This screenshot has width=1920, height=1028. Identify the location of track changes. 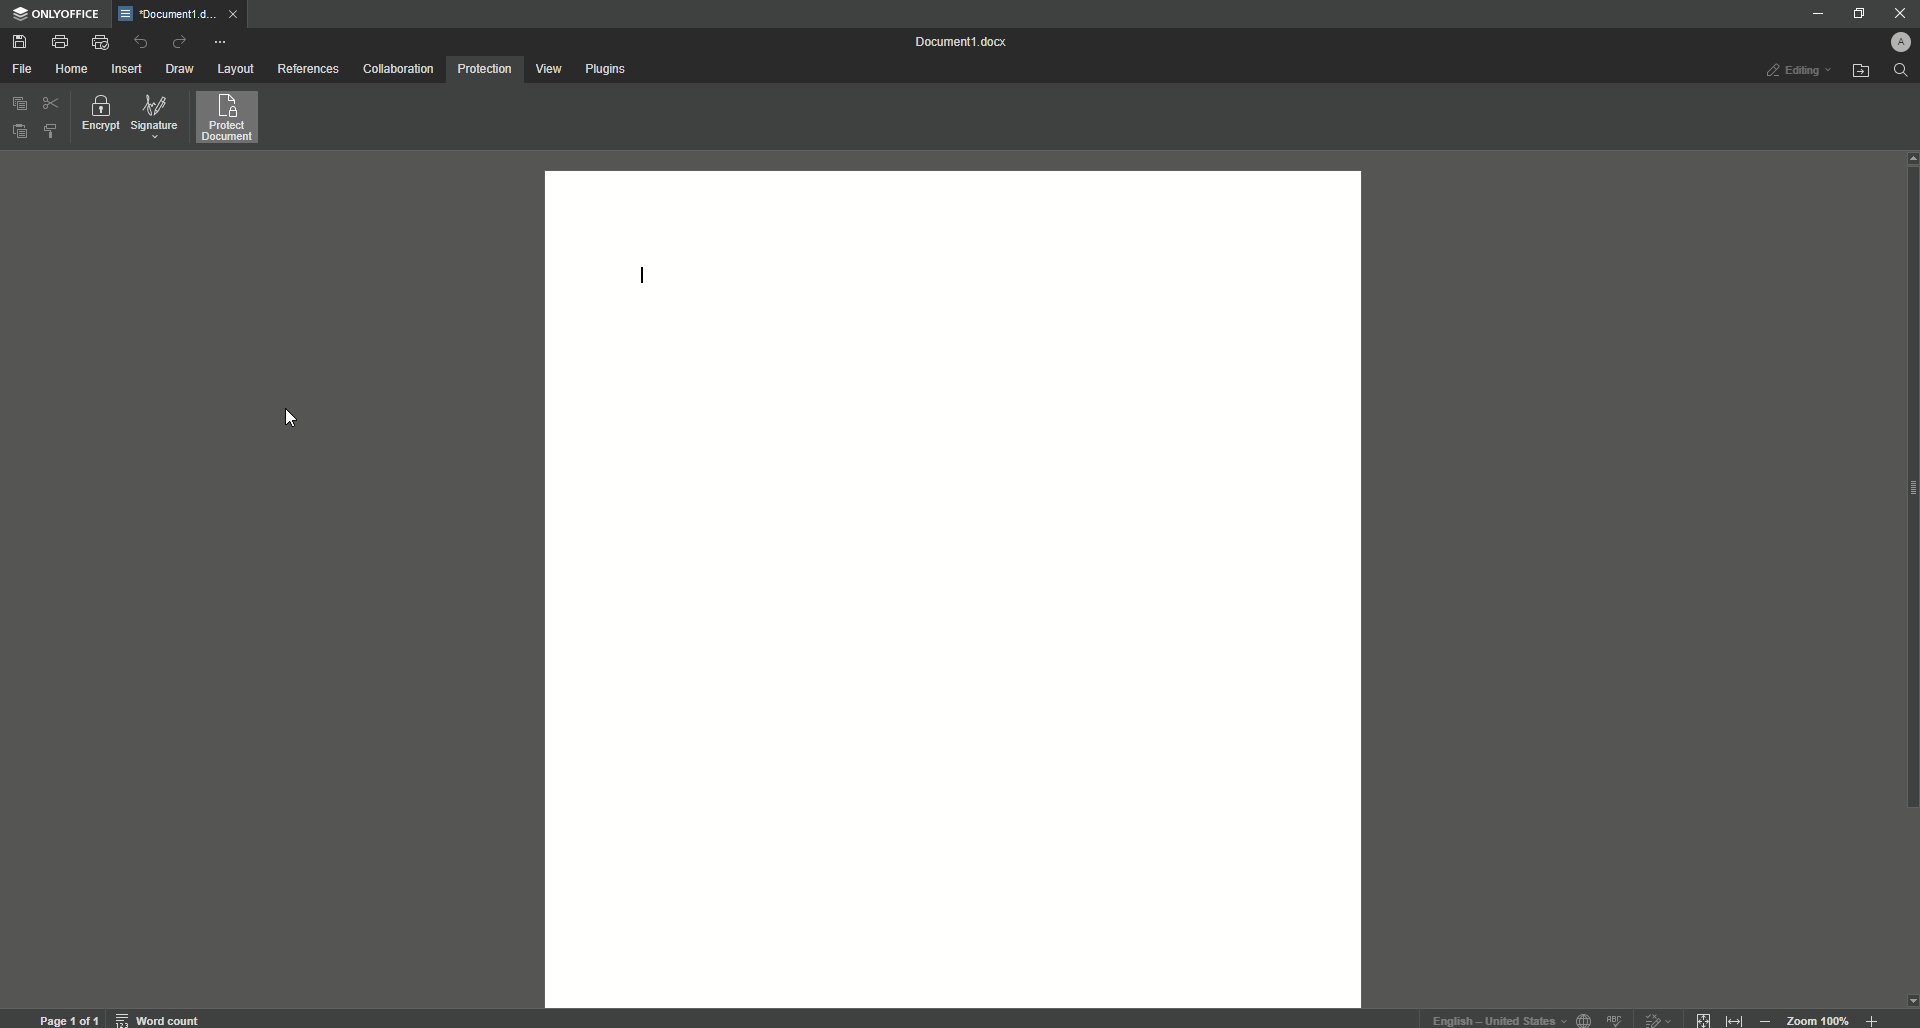
(1658, 1018).